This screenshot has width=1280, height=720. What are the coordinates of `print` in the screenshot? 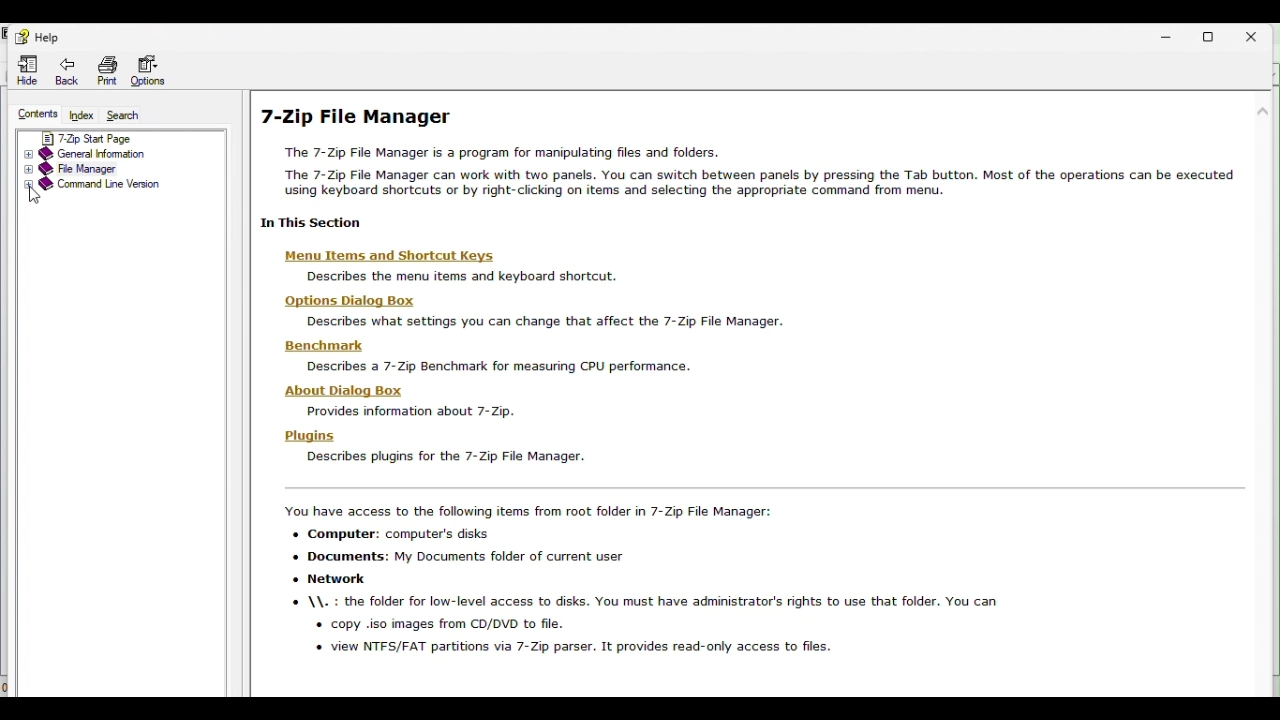 It's located at (107, 70).